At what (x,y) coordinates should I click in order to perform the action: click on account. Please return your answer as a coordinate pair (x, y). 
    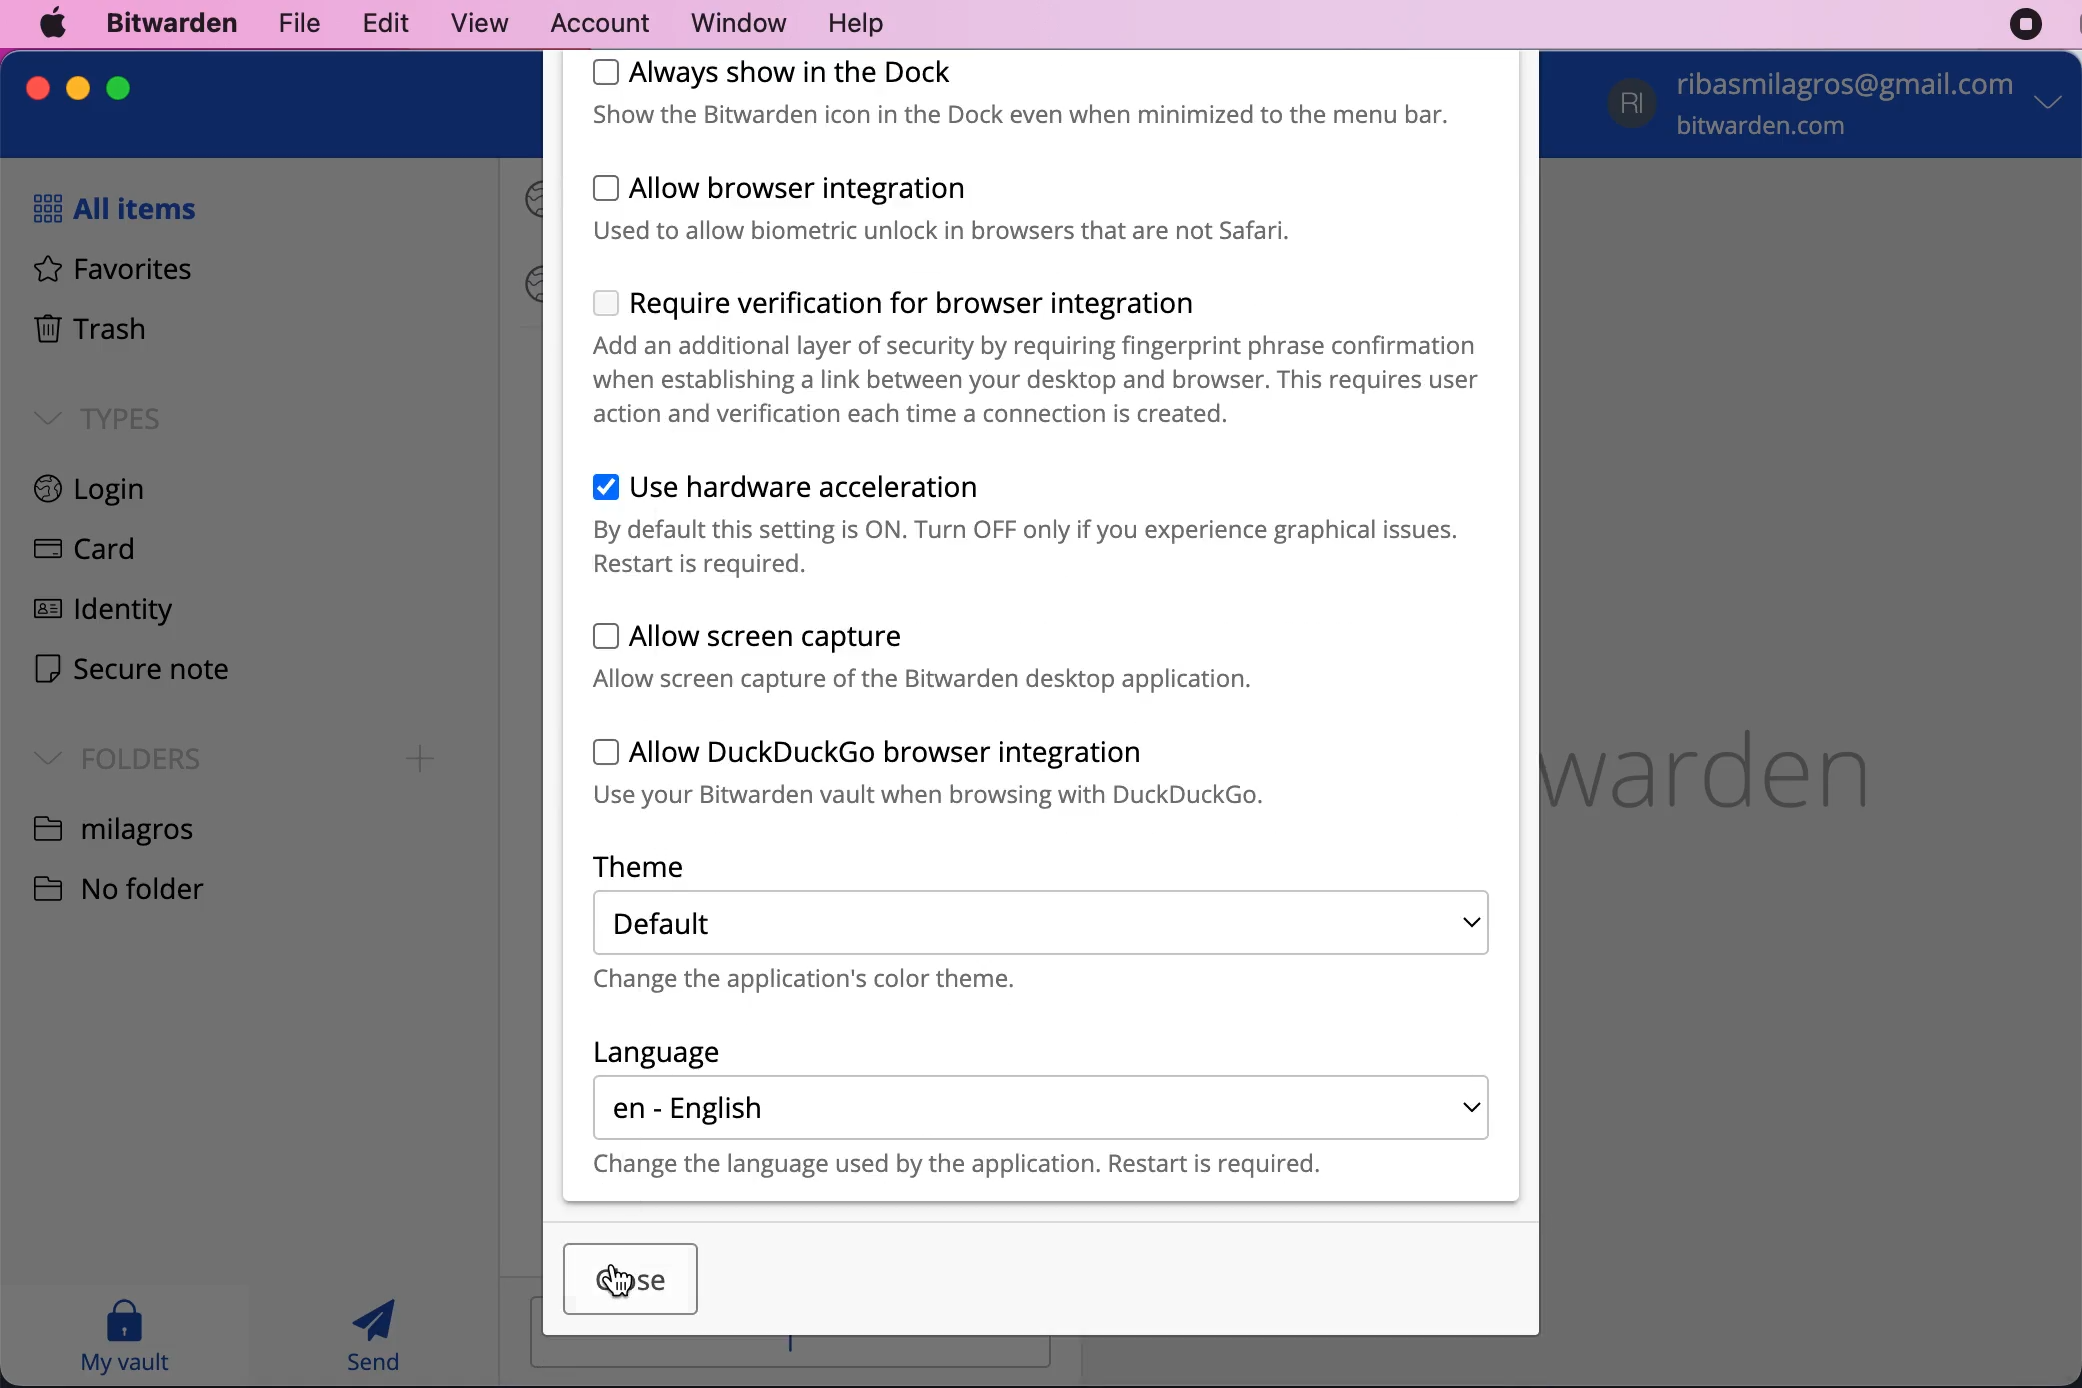
    Looking at the image, I should click on (1840, 107).